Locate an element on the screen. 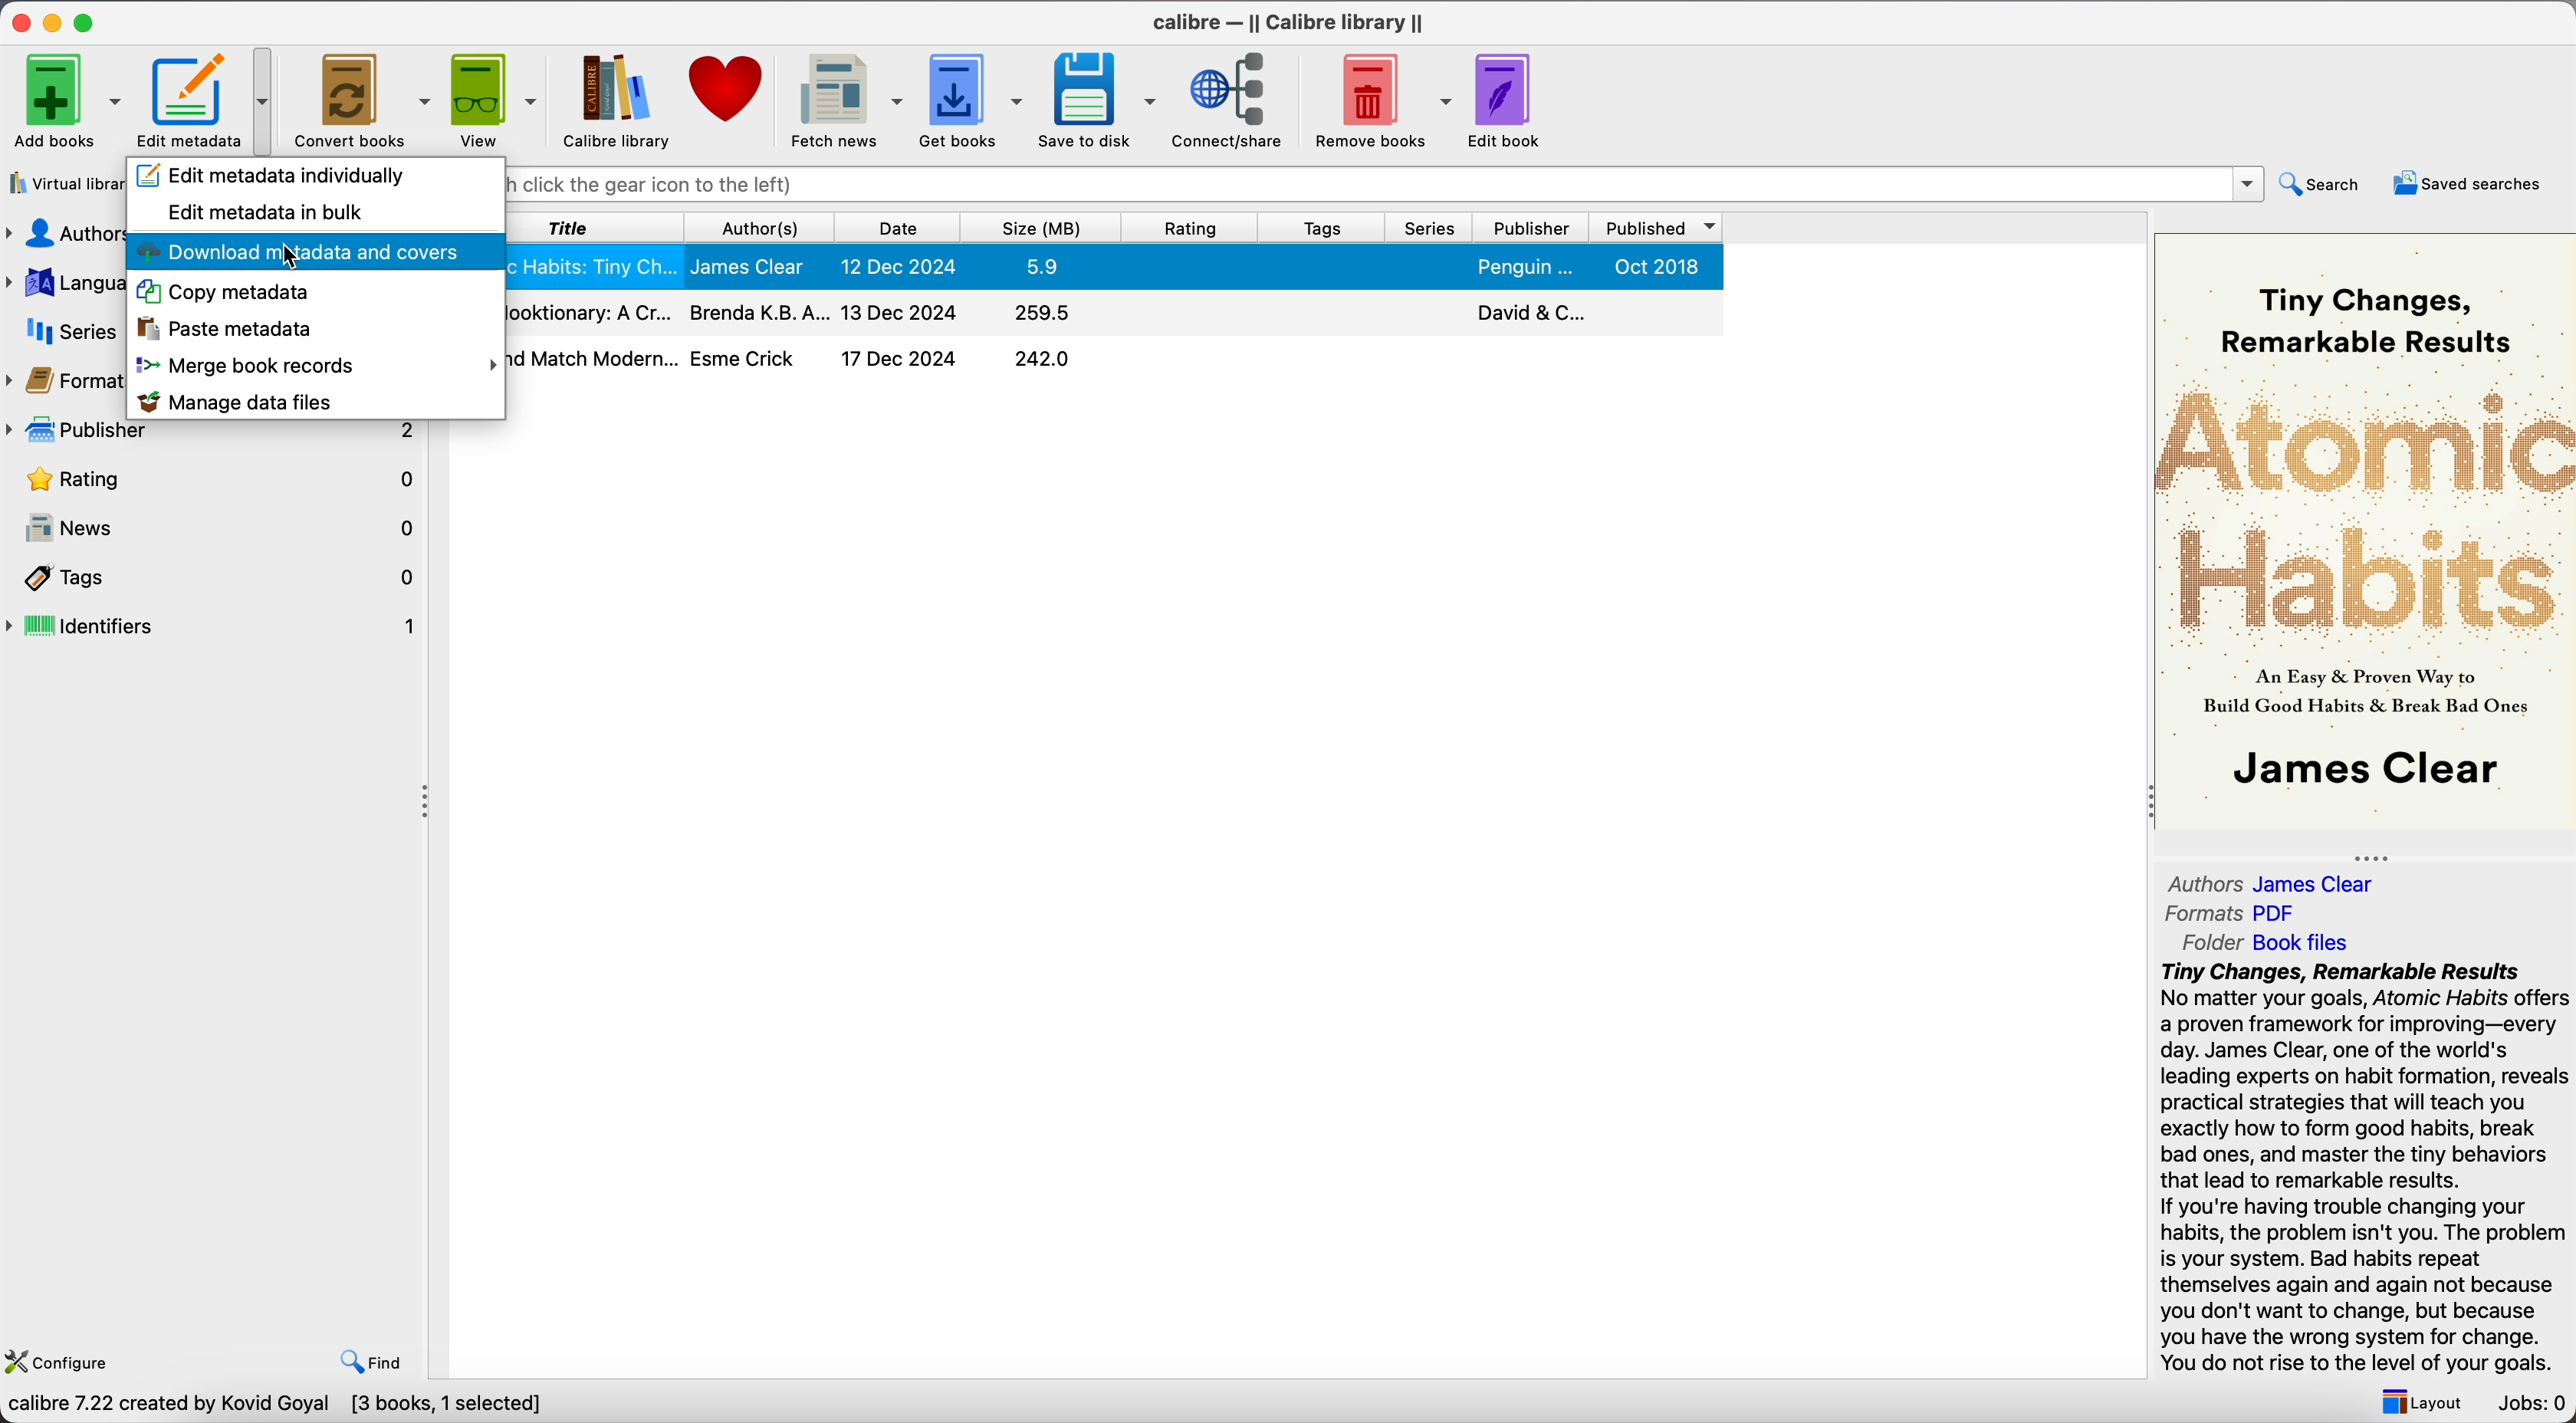  Oct 2018 is located at coordinates (1656, 267).